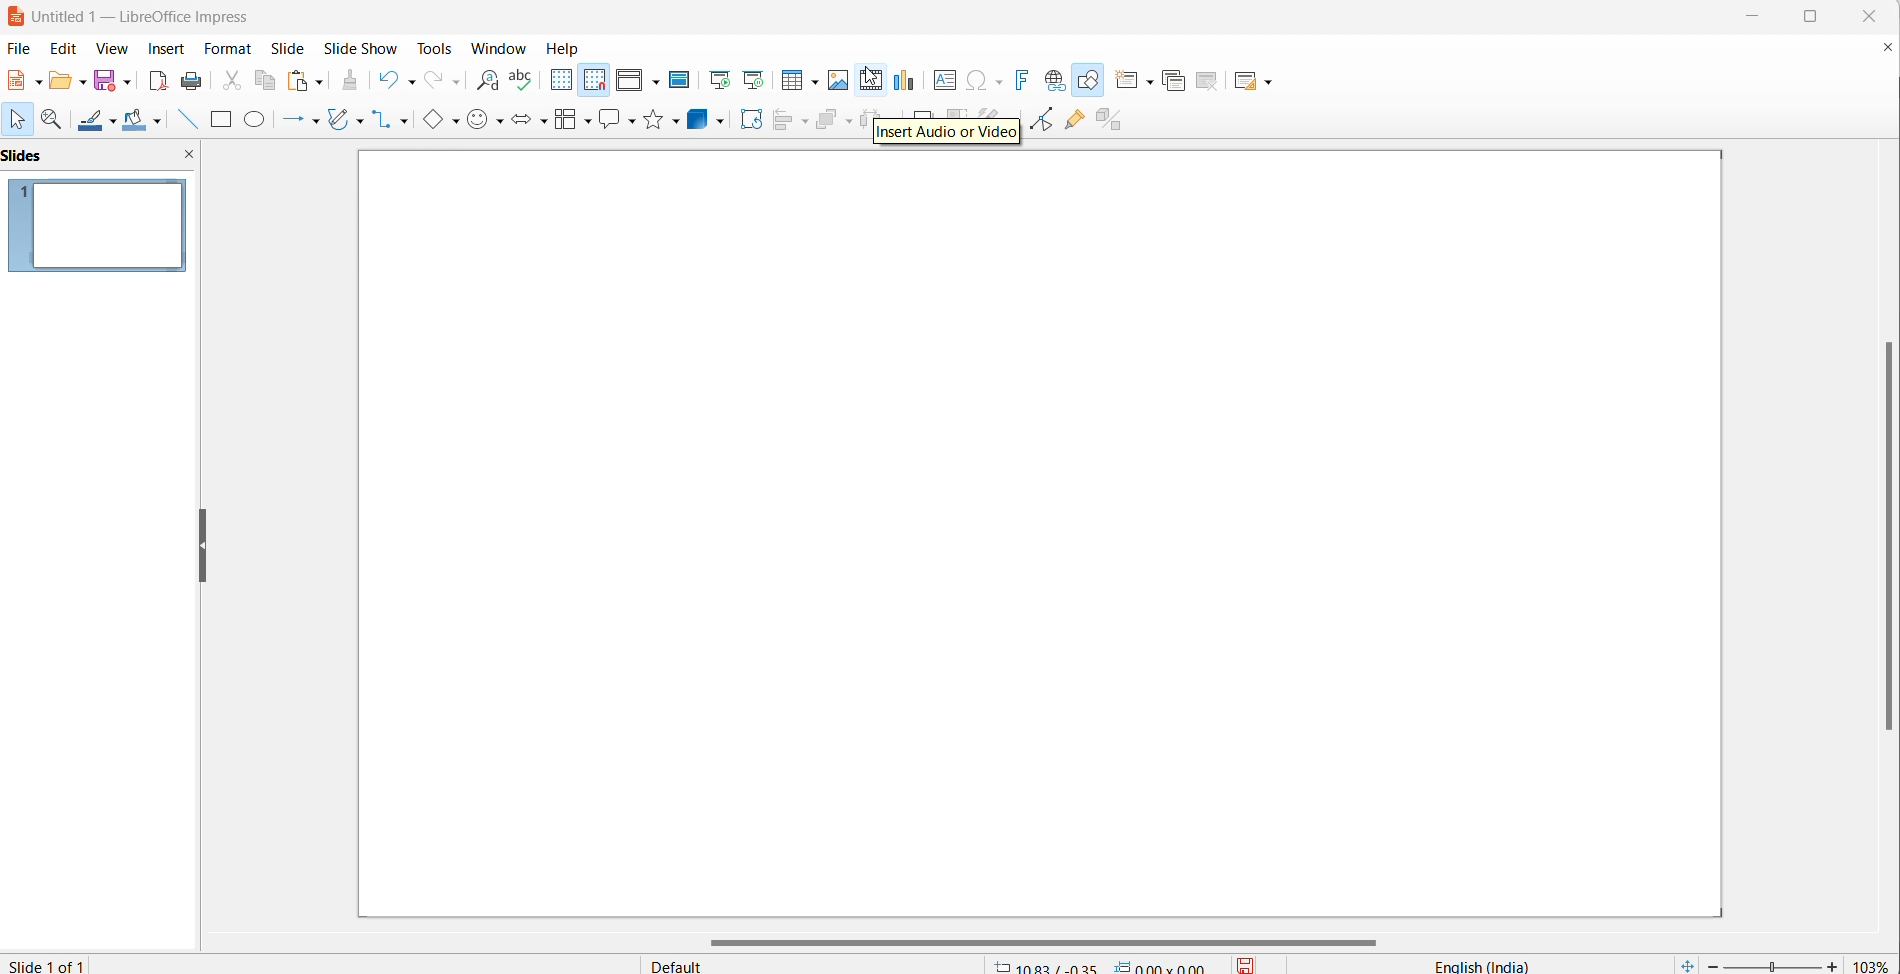  What do you see at coordinates (1775, 965) in the screenshot?
I see `zoom slide` at bounding box center [1775, 965].